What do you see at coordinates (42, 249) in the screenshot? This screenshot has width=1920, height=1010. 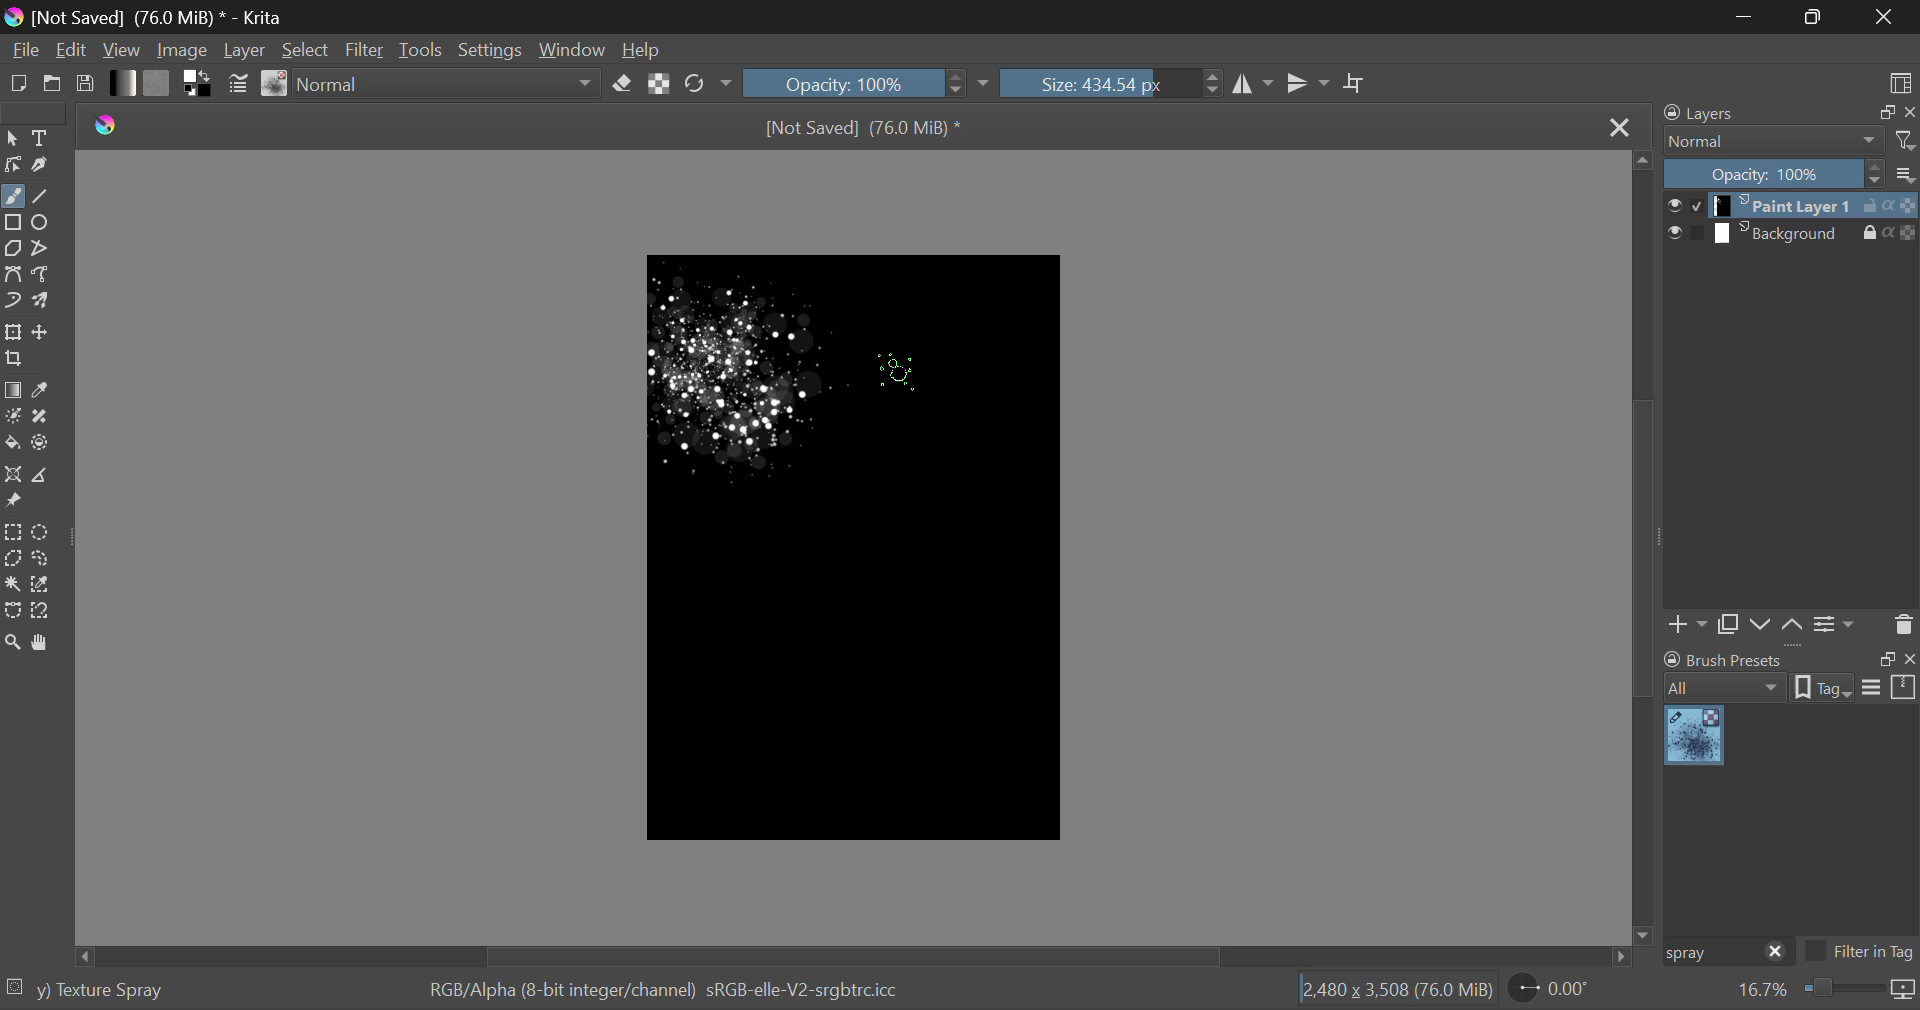 I see `Polyline` at bounding box center [42, 249].